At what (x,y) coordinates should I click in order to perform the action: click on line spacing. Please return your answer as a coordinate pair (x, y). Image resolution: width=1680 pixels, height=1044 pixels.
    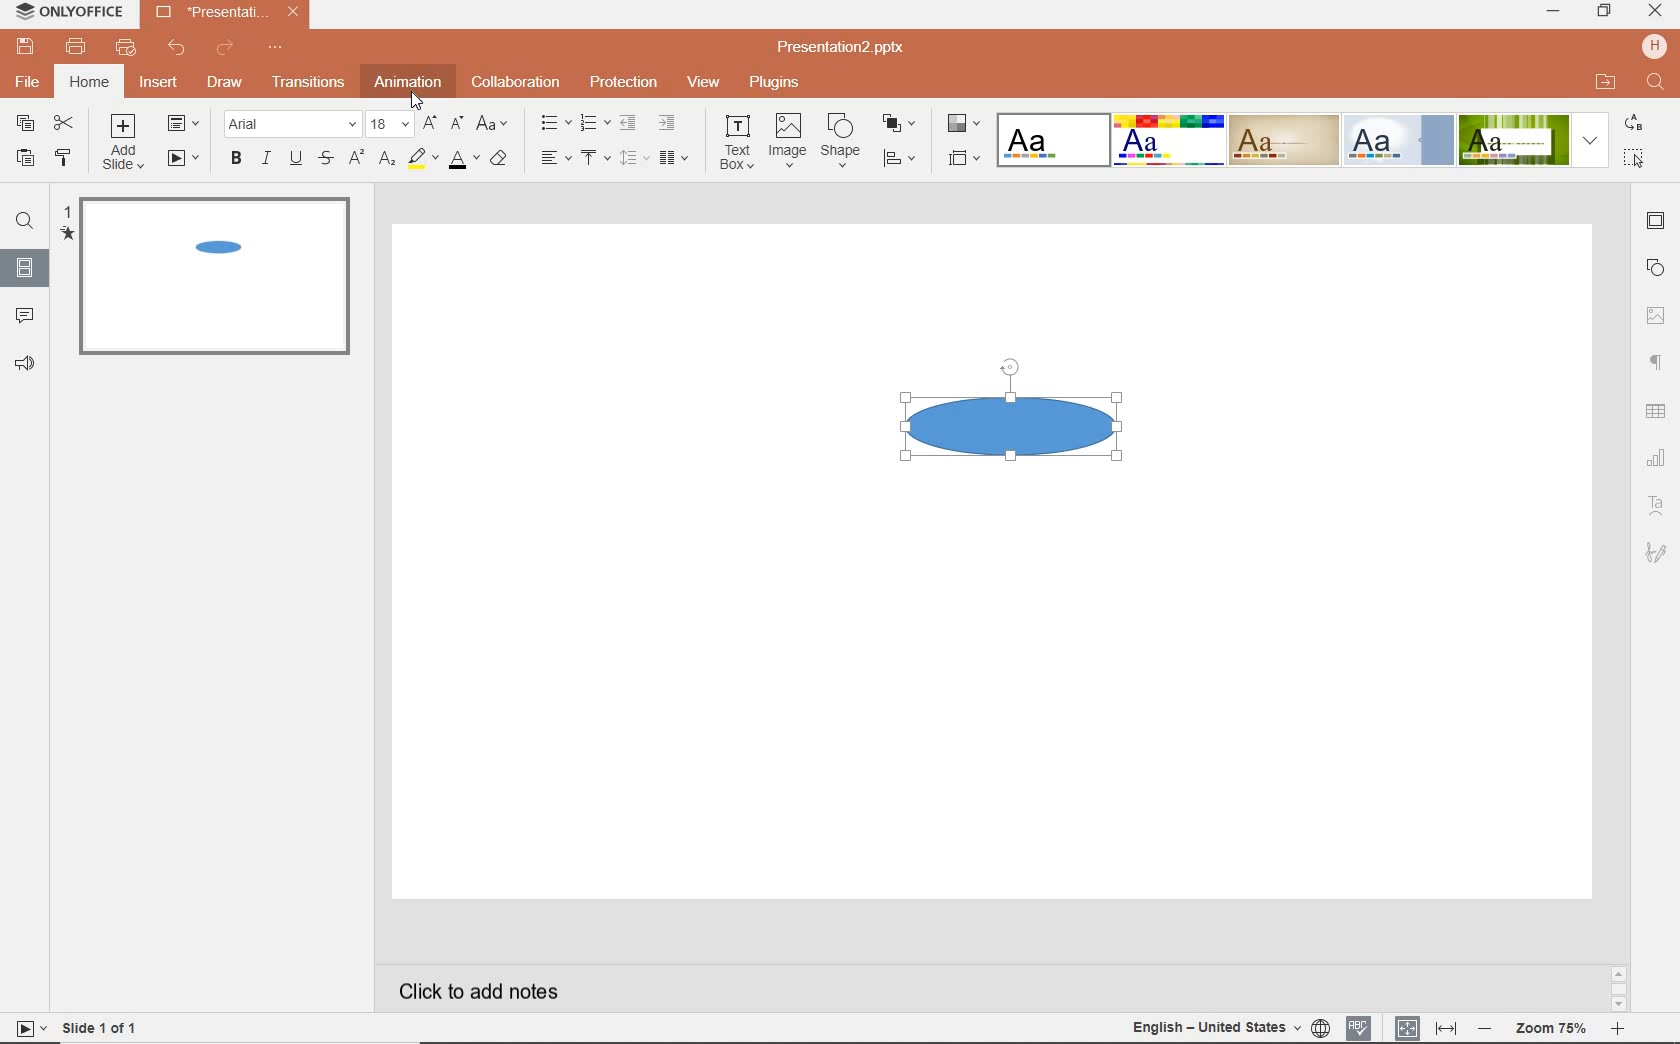
    Looking at the image, I should click on (634, 157).